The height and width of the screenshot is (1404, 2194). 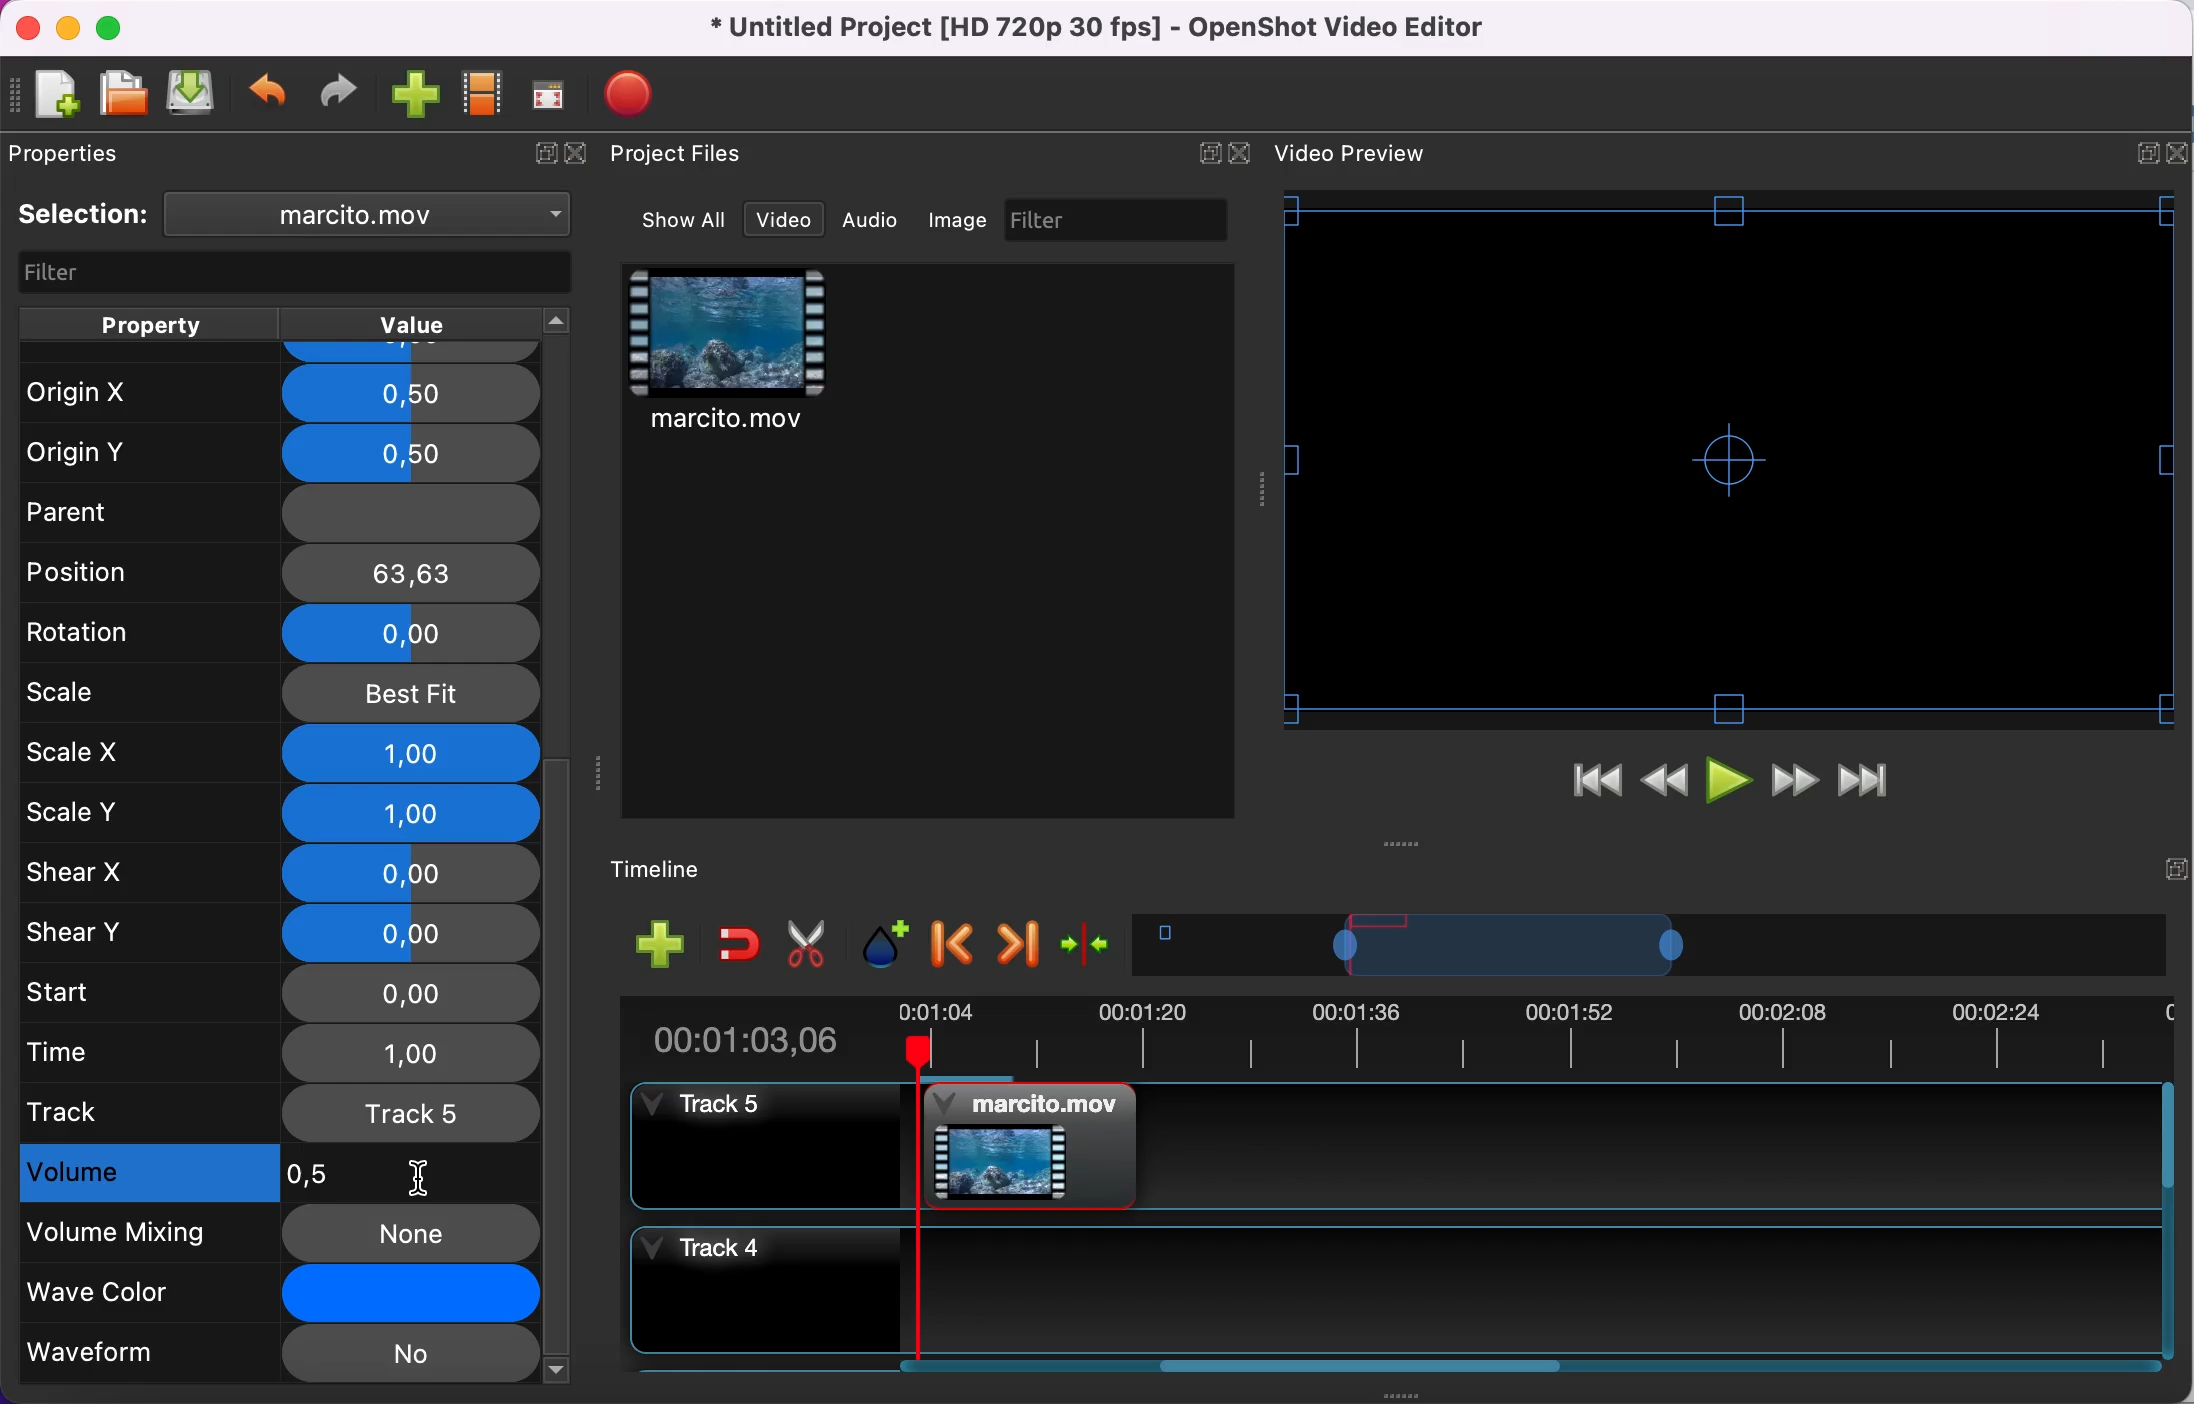 I want to click on Origin X, so click(x=278, y=394).